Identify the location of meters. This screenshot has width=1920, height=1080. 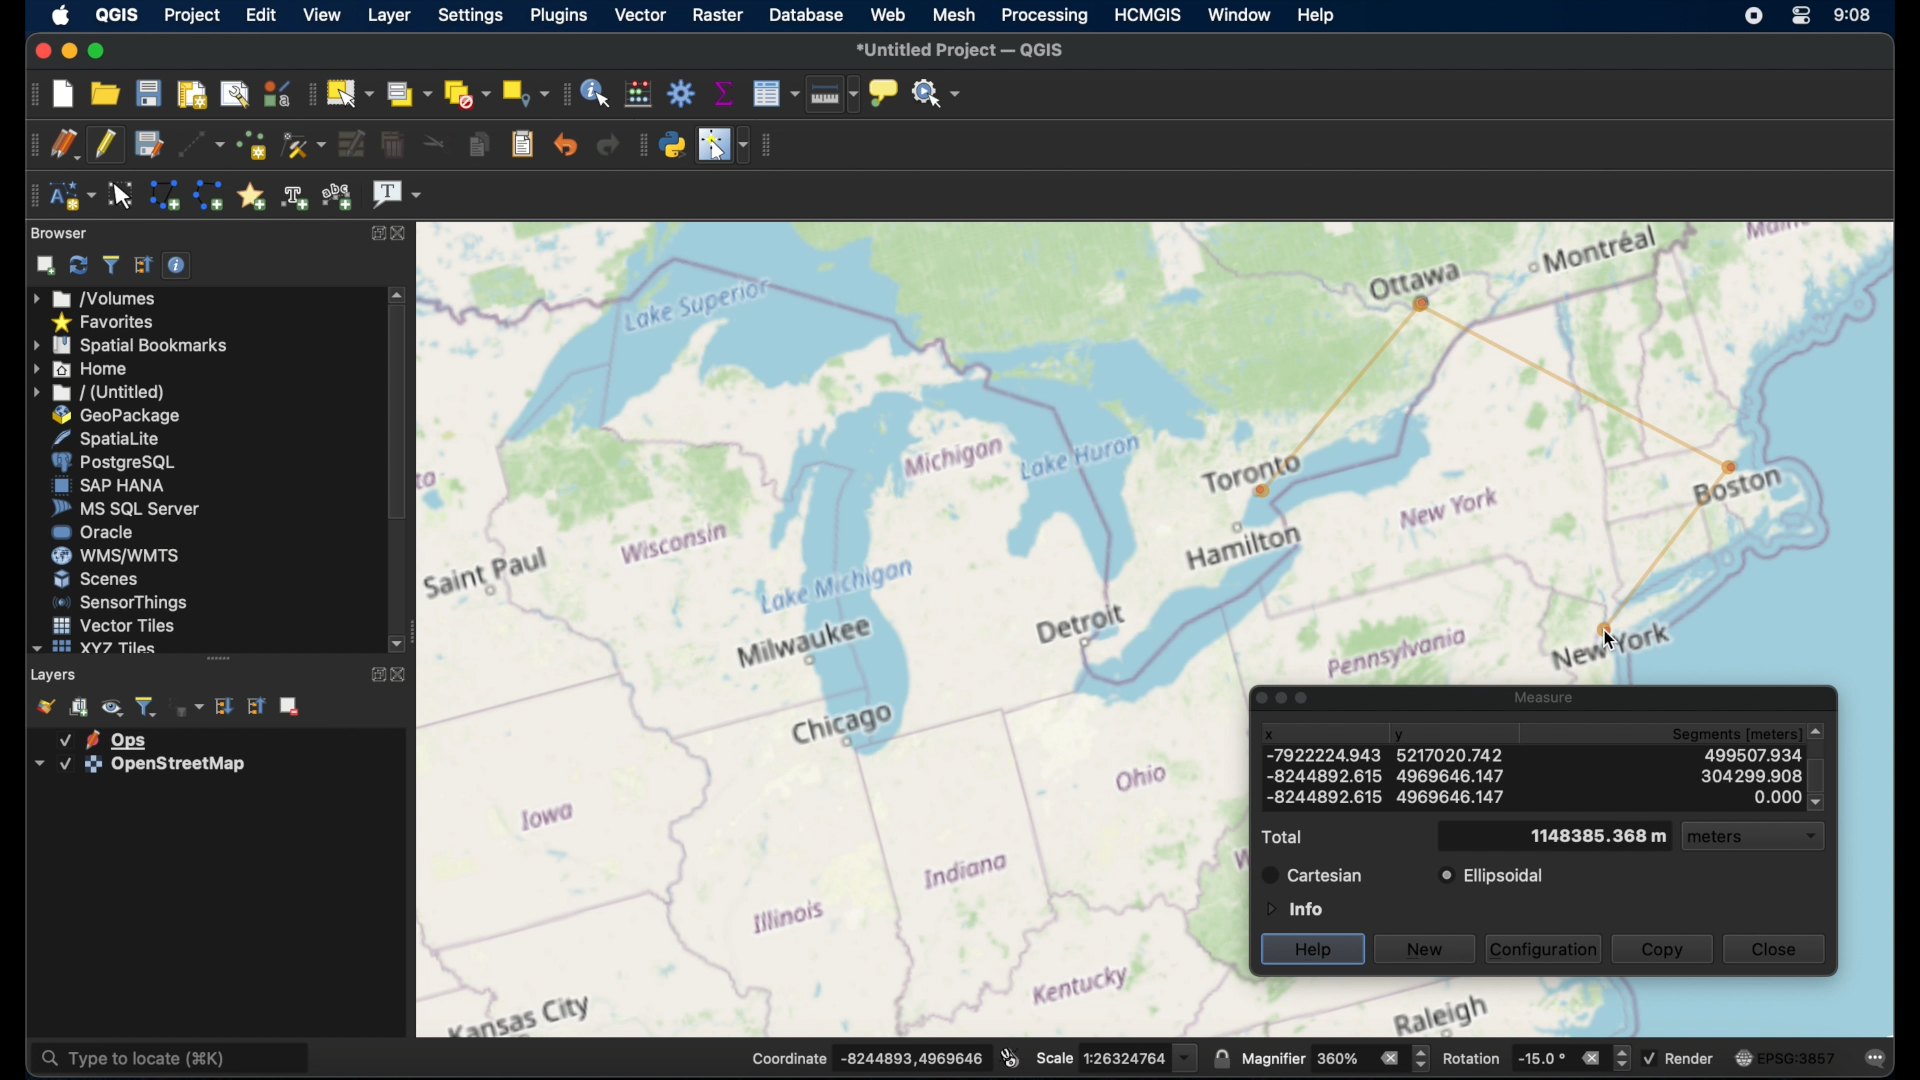
(1762, 839).